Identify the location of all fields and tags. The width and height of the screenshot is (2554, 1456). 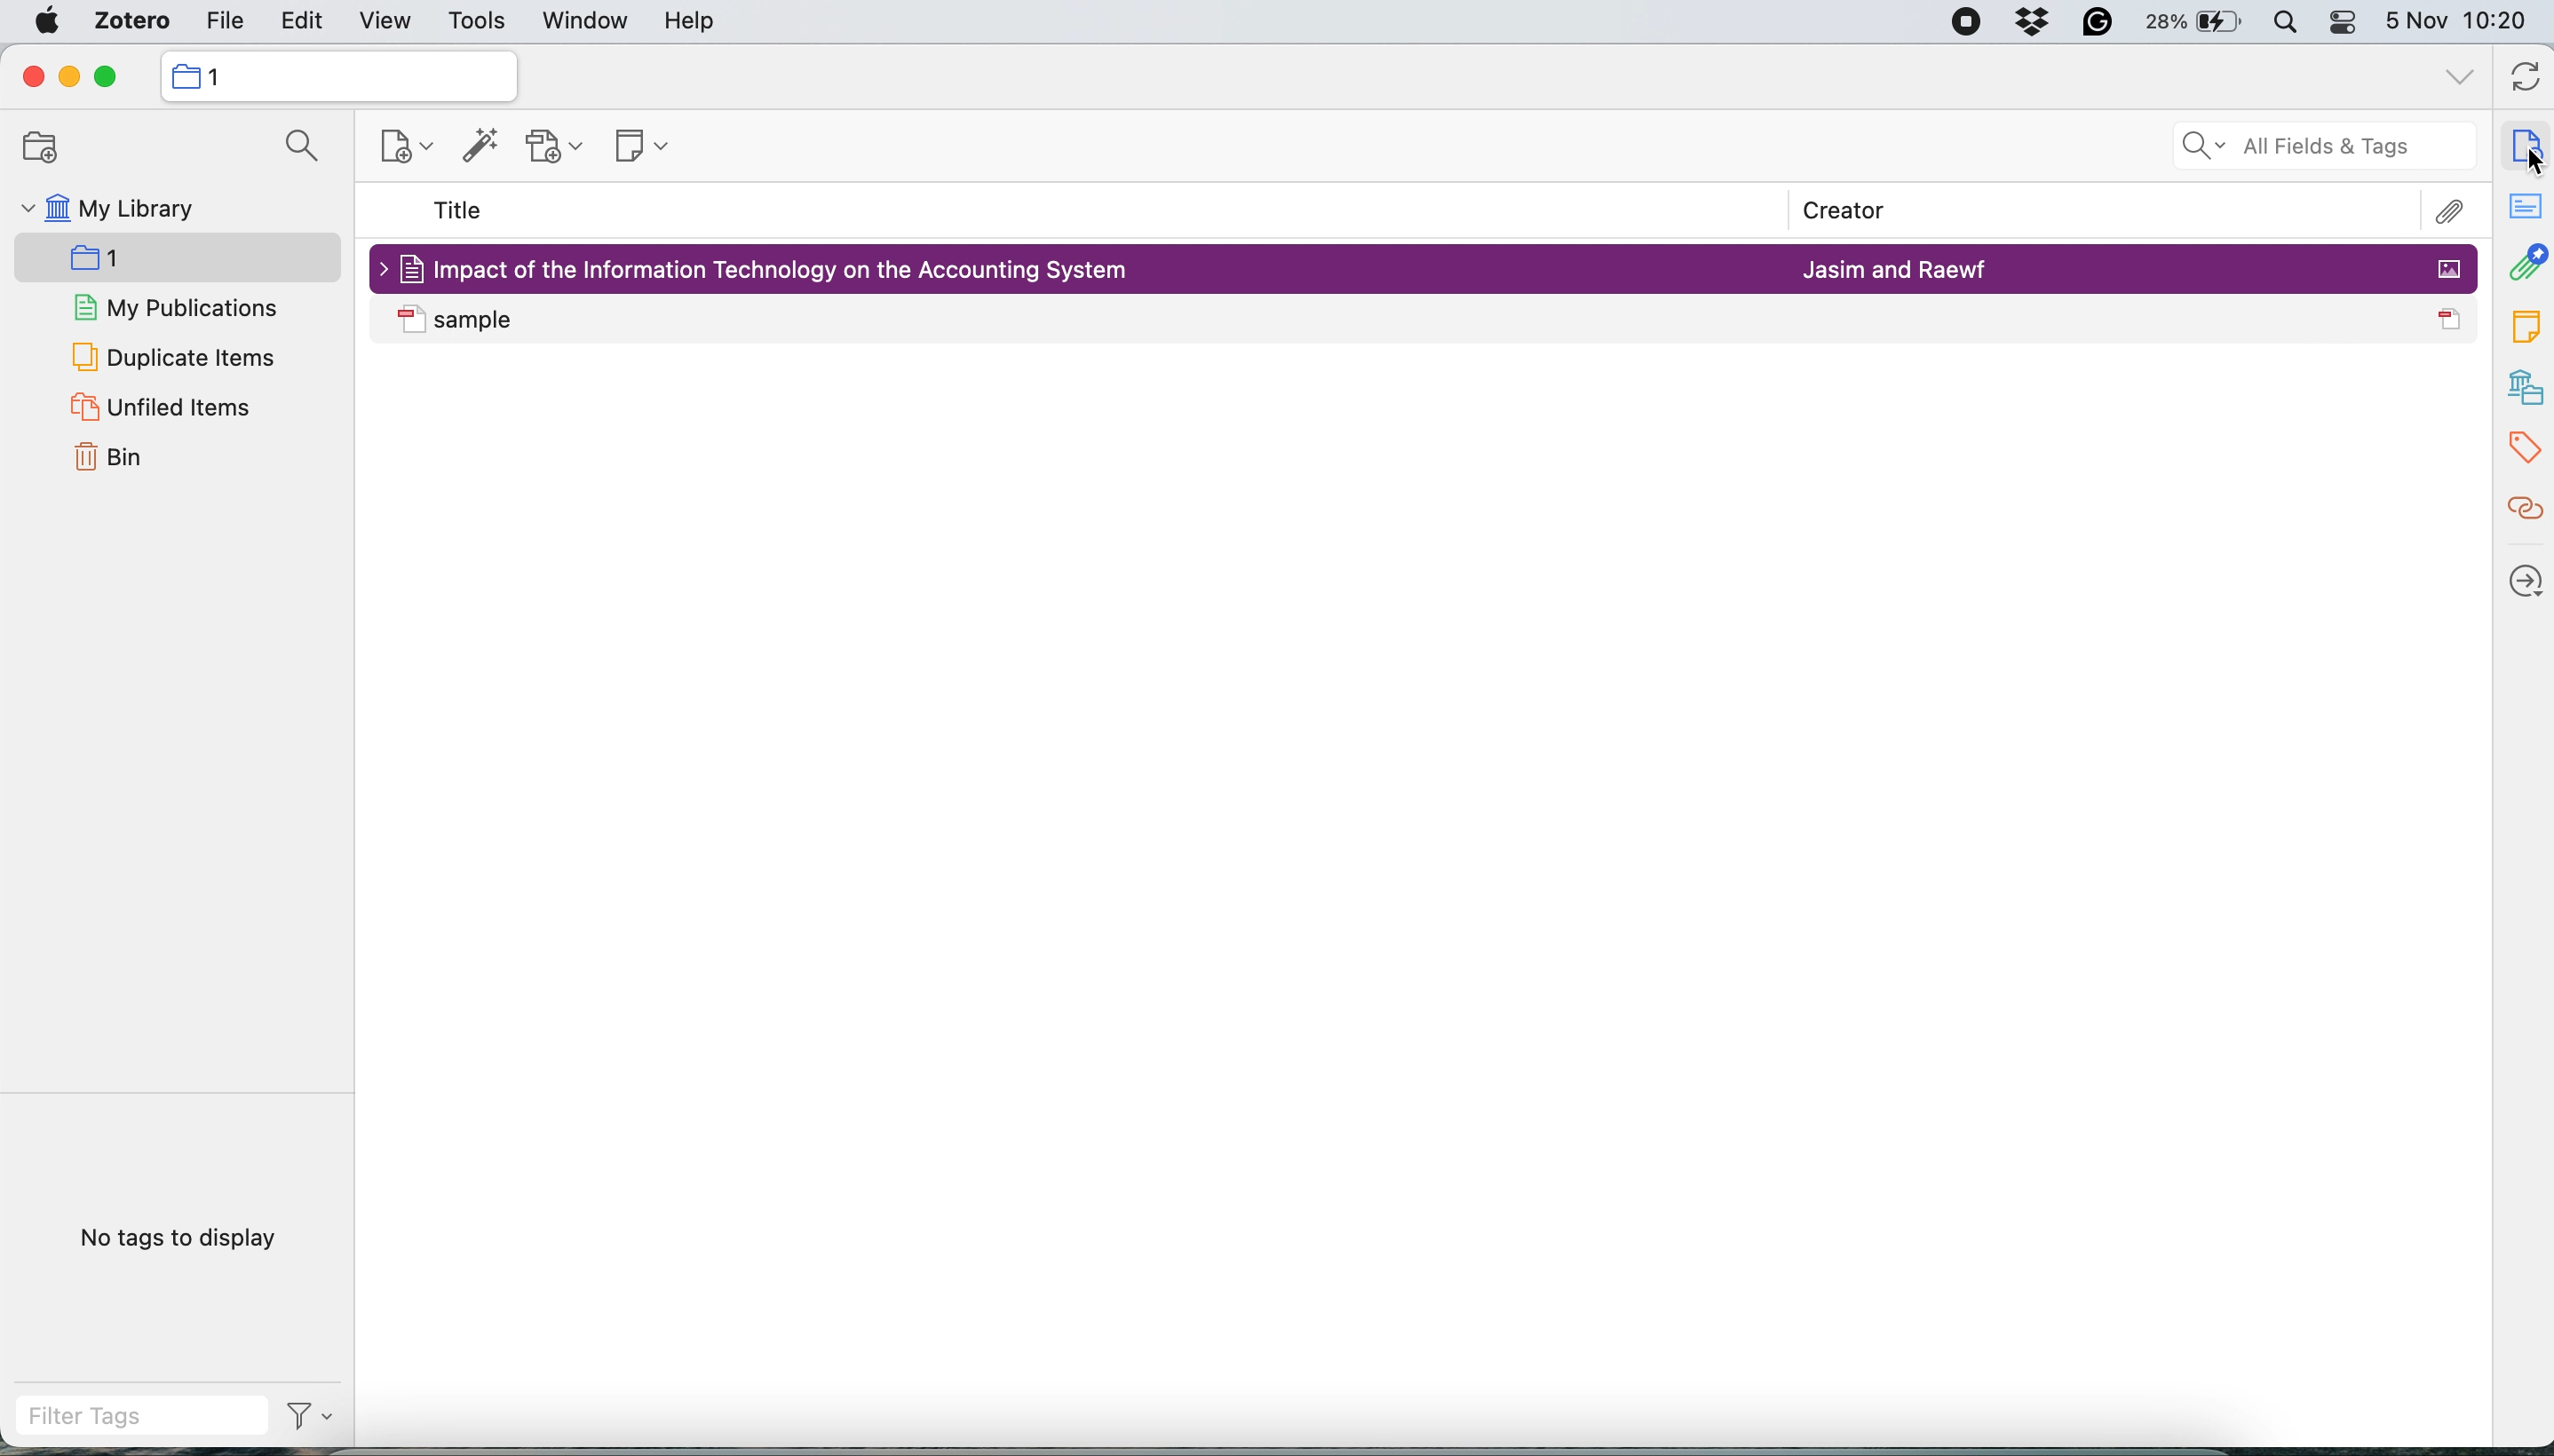
(2315, 150).